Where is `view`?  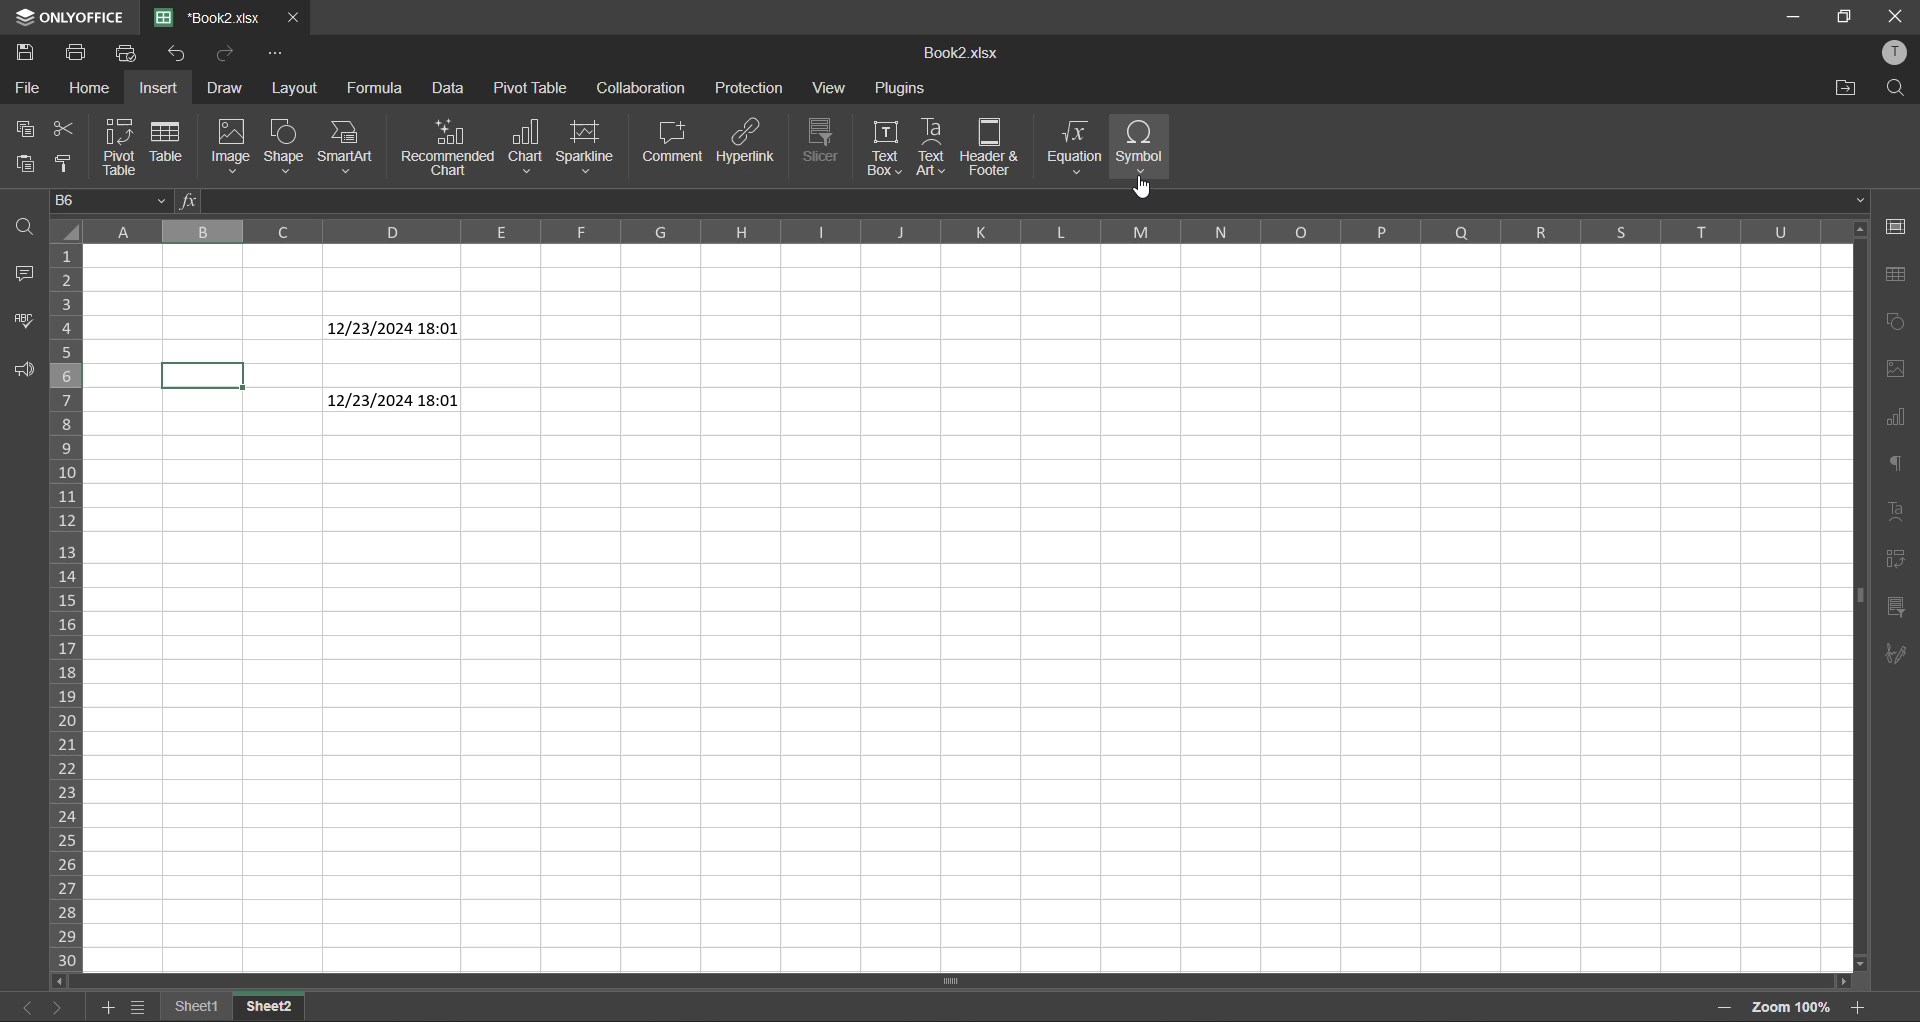 view is located at coordinates (831, 88).